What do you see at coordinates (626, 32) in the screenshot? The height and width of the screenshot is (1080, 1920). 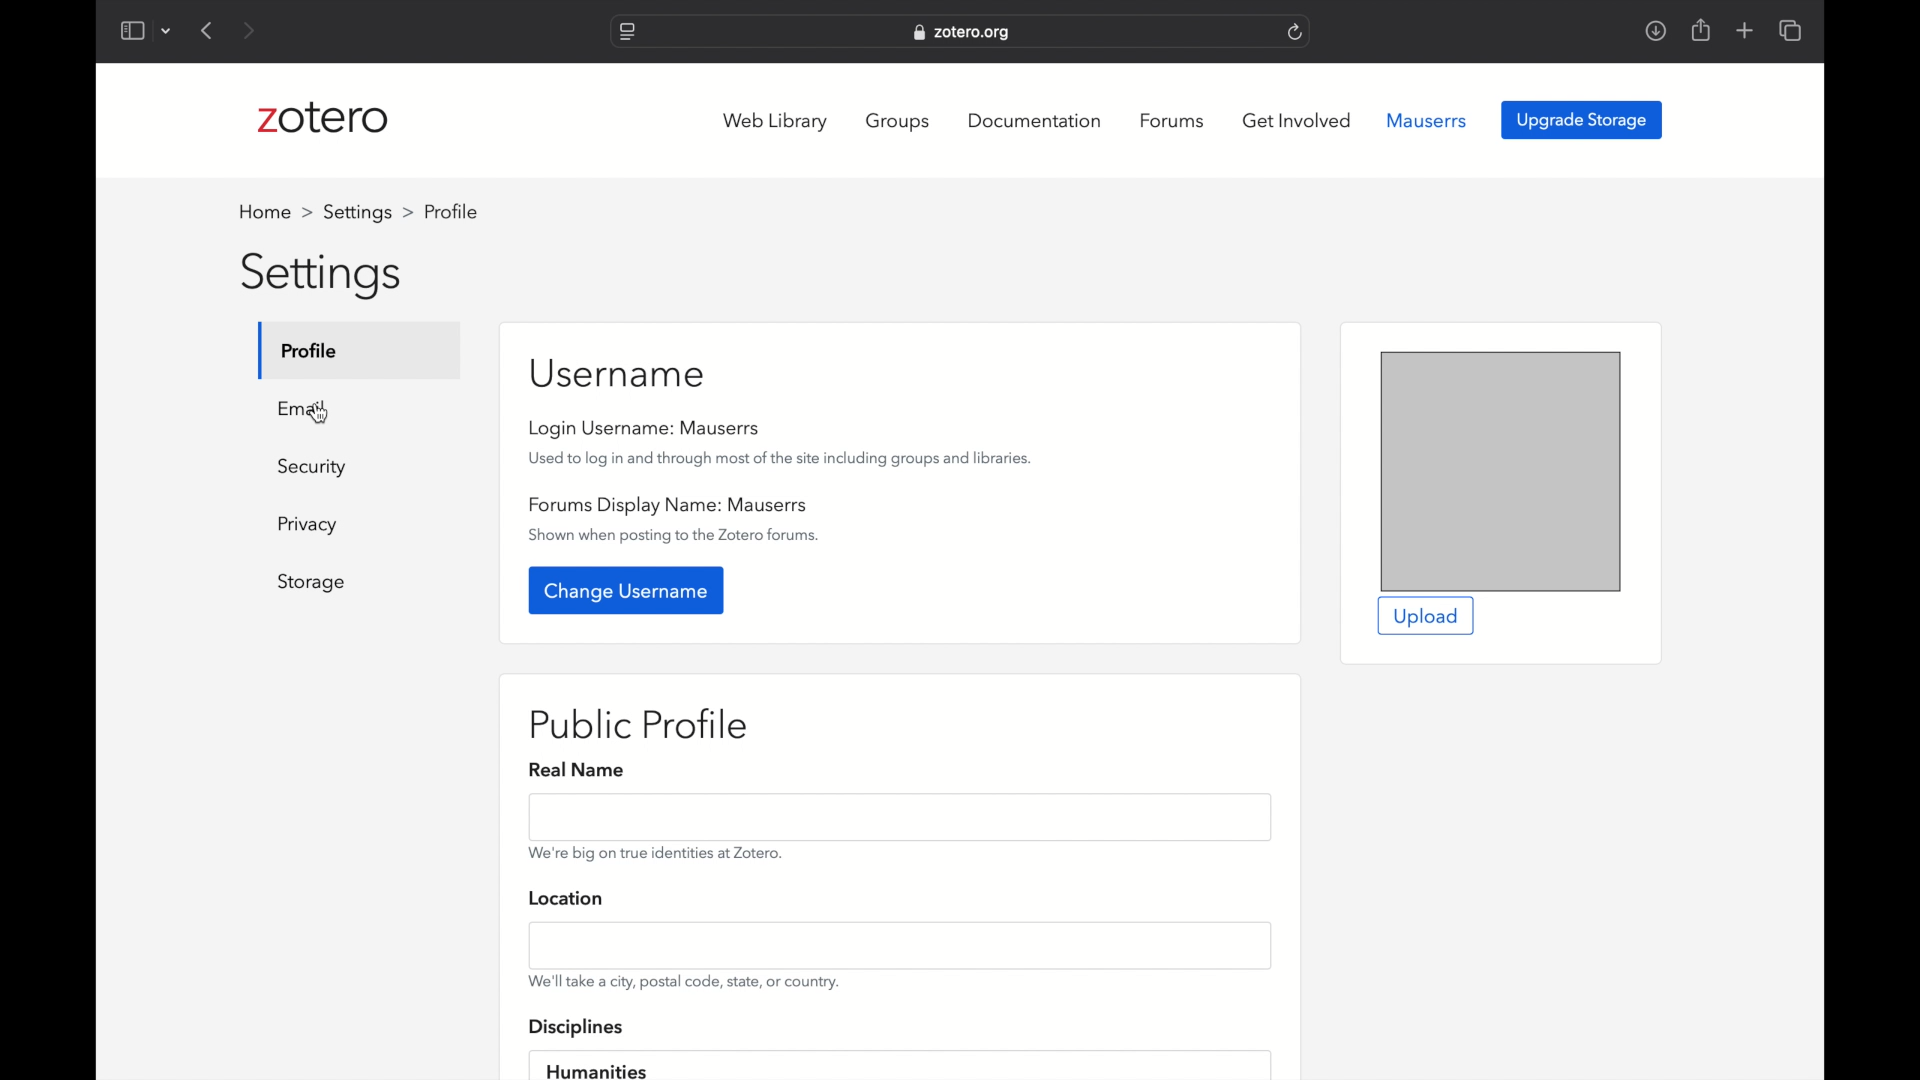 I see `website settings` at bounding box center [626, 32].